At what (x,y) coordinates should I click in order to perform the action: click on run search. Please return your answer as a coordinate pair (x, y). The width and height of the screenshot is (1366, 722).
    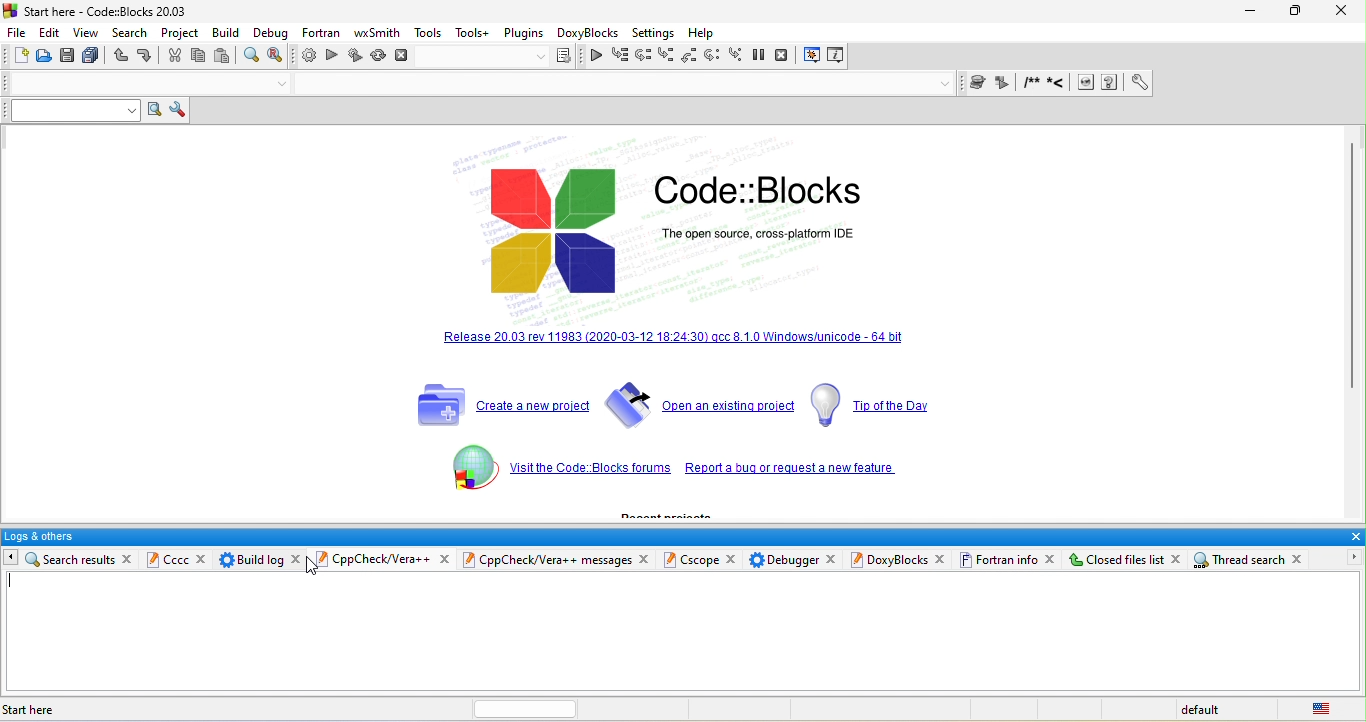
    Looking at the image, I should click on (152, 111).